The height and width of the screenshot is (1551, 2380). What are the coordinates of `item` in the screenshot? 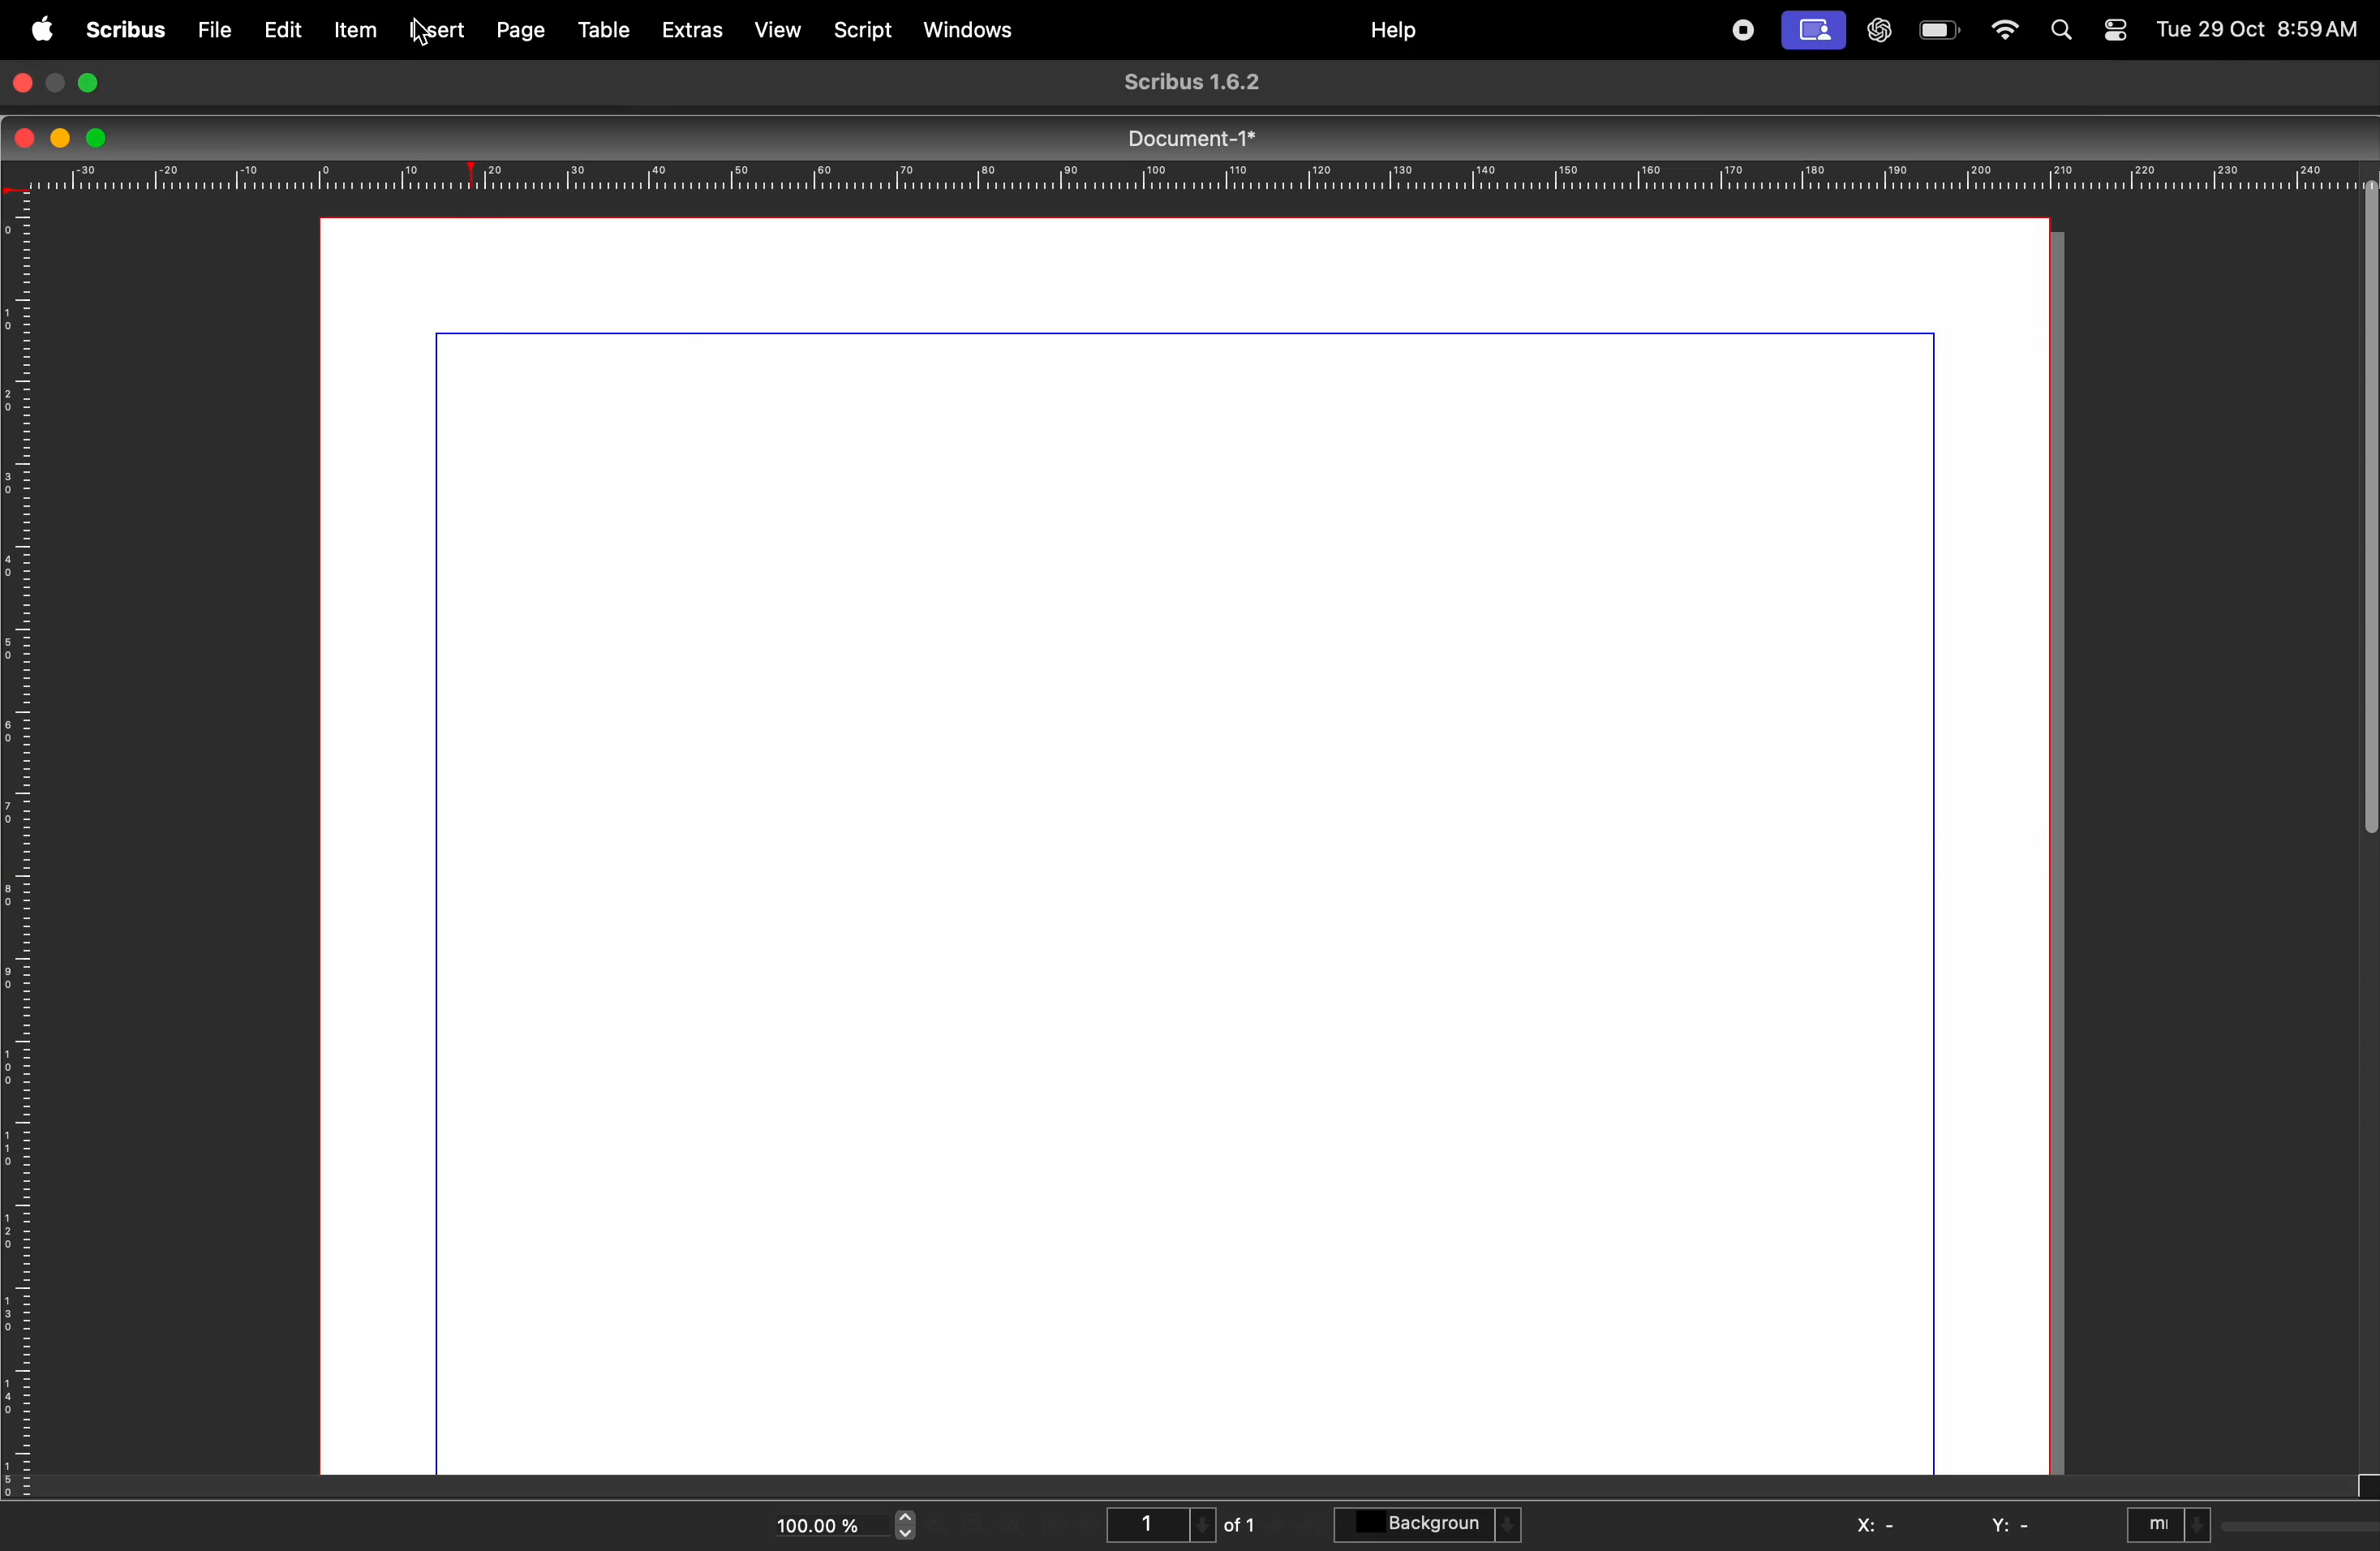 It's located at (356, 30).